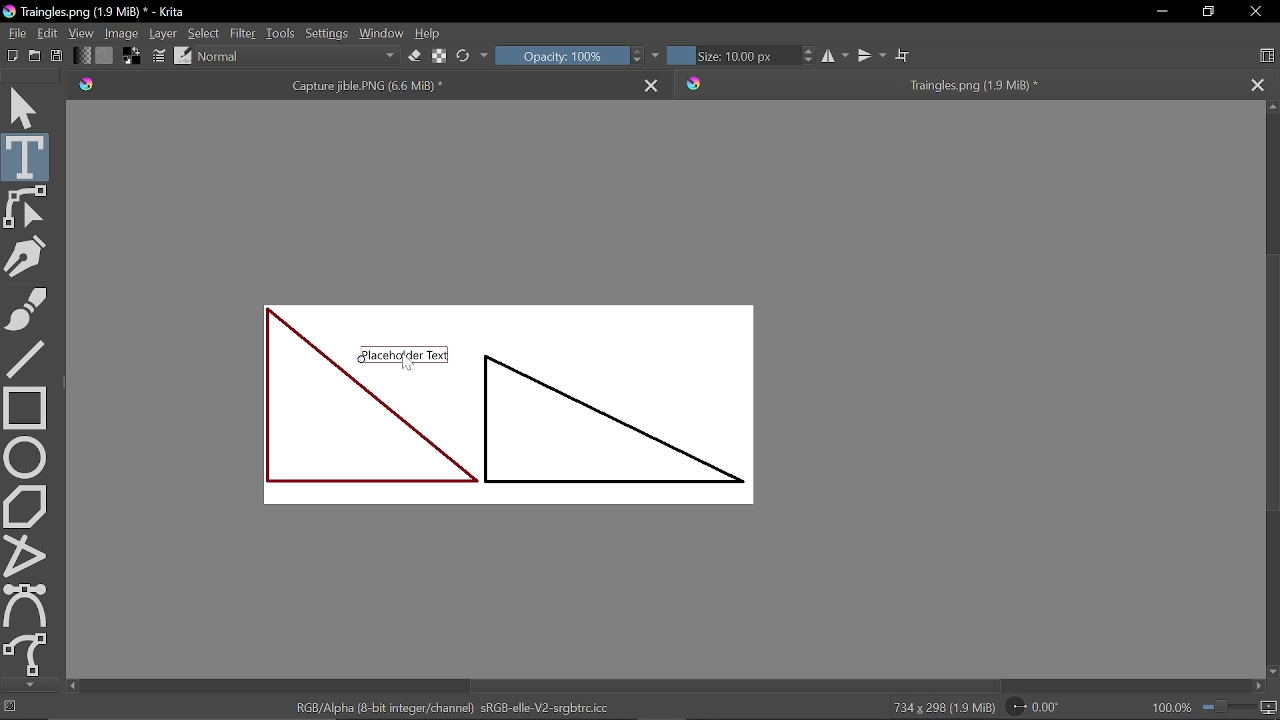 The width and height of the screenshot is (1280, 720). What do you see at coordinates (1038, 708) in the screenshot?
I see `Rotate` at bounding box center [1038, 708].